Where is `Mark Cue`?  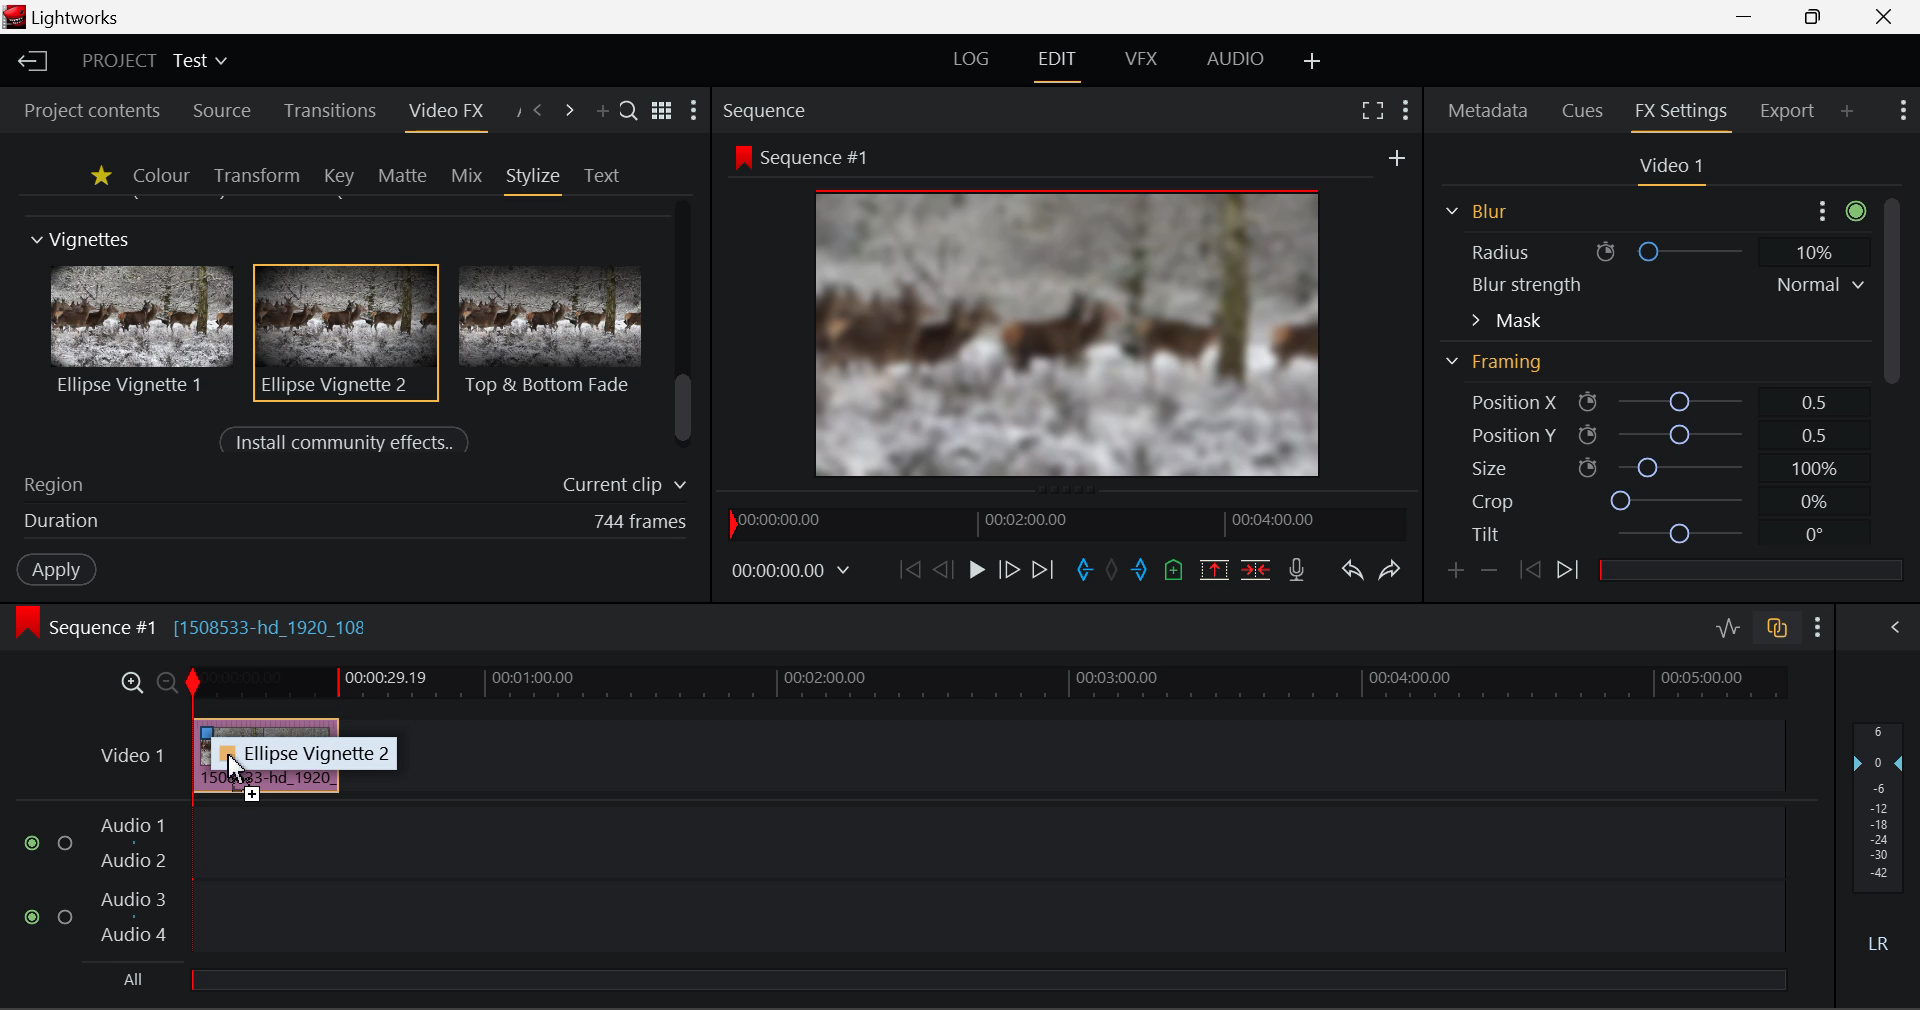 Mark Cue is located at coordinates (1175, 569).